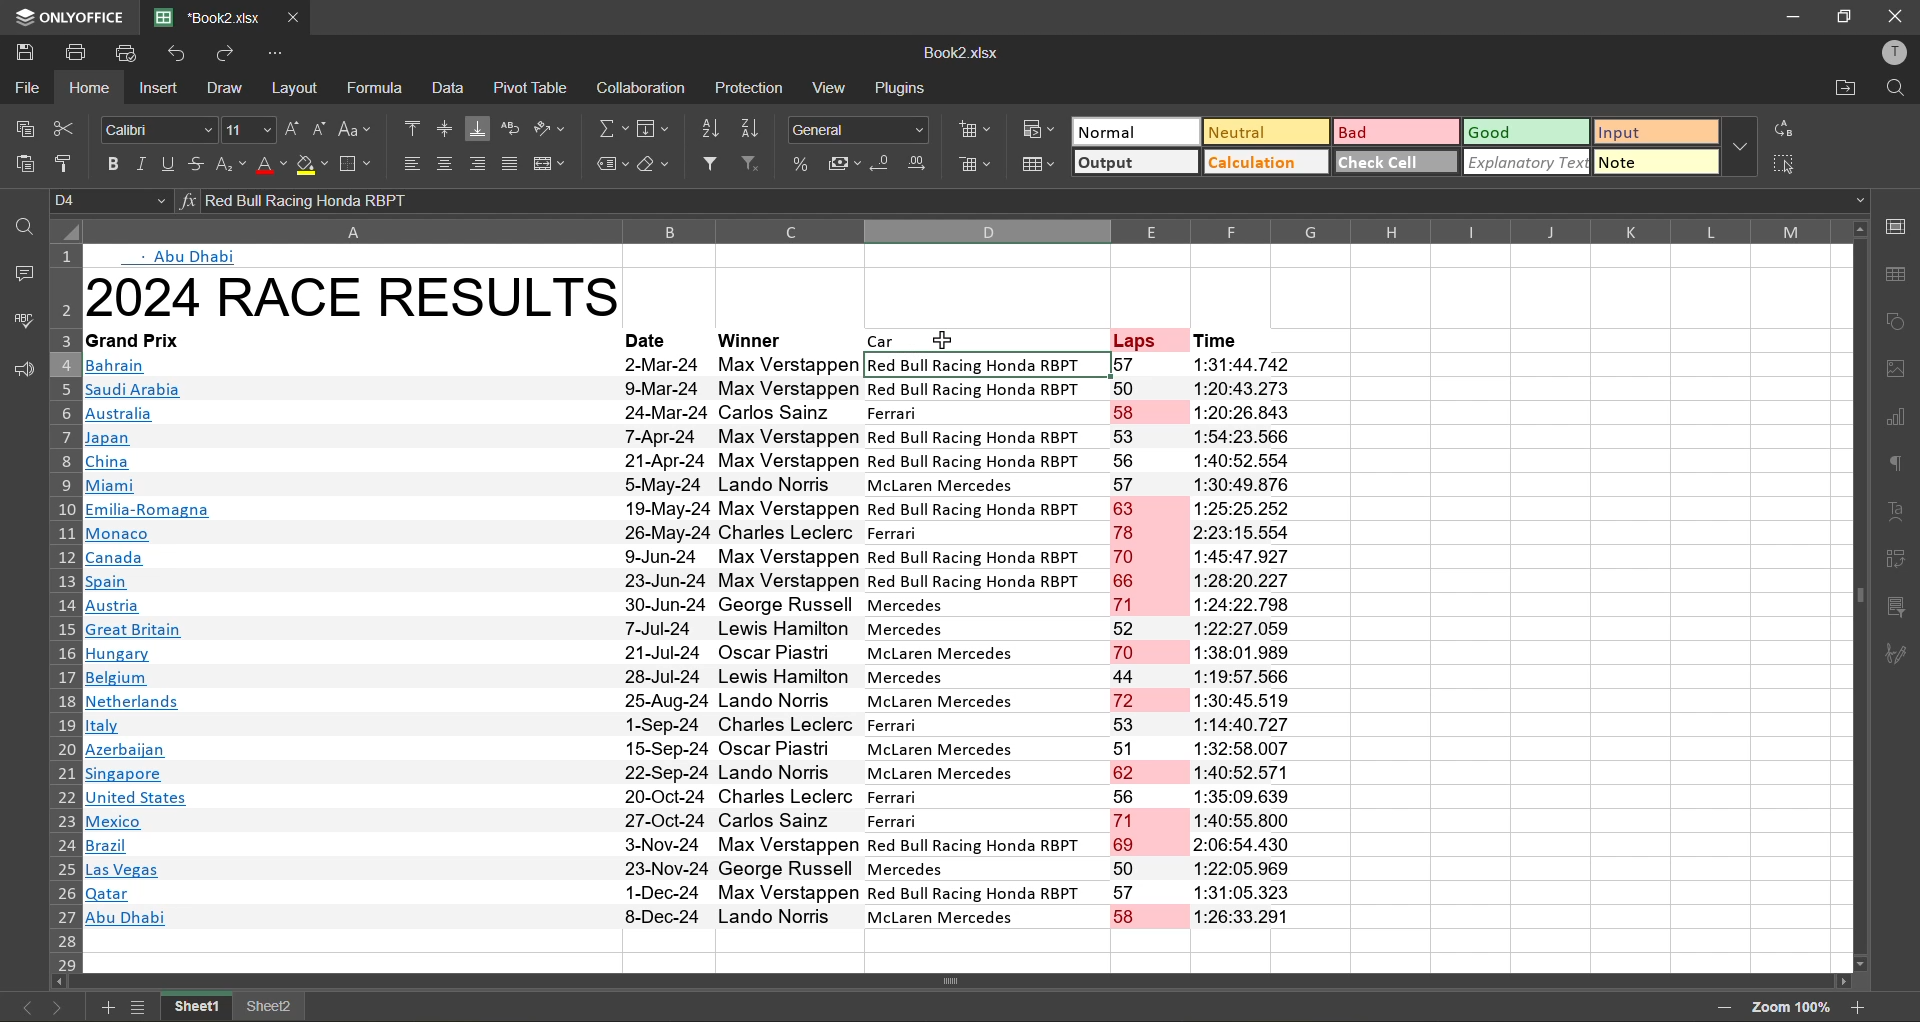  What do you see at coordinates (357, 168) in the screenshot?
I see `borders` at bounding box center [357, 168].